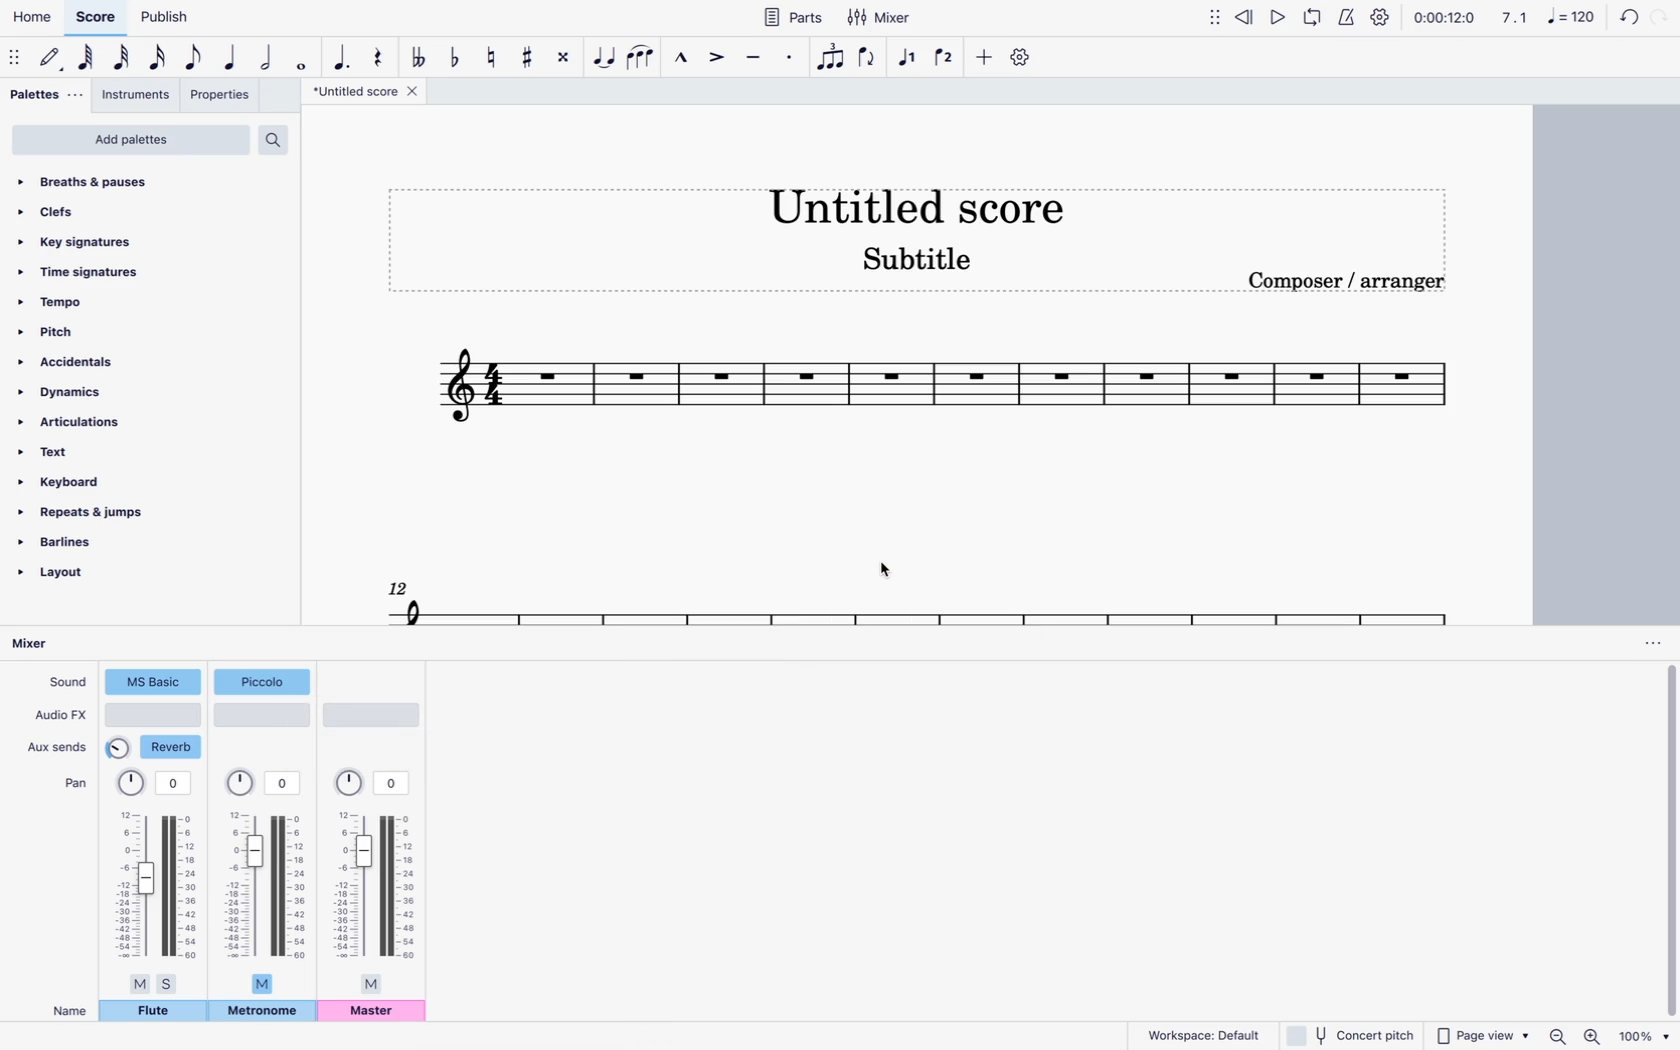  What do you see at coordinates (156, 748) in the screenshot?
I see `reverb` at bounding box center [156, 748].